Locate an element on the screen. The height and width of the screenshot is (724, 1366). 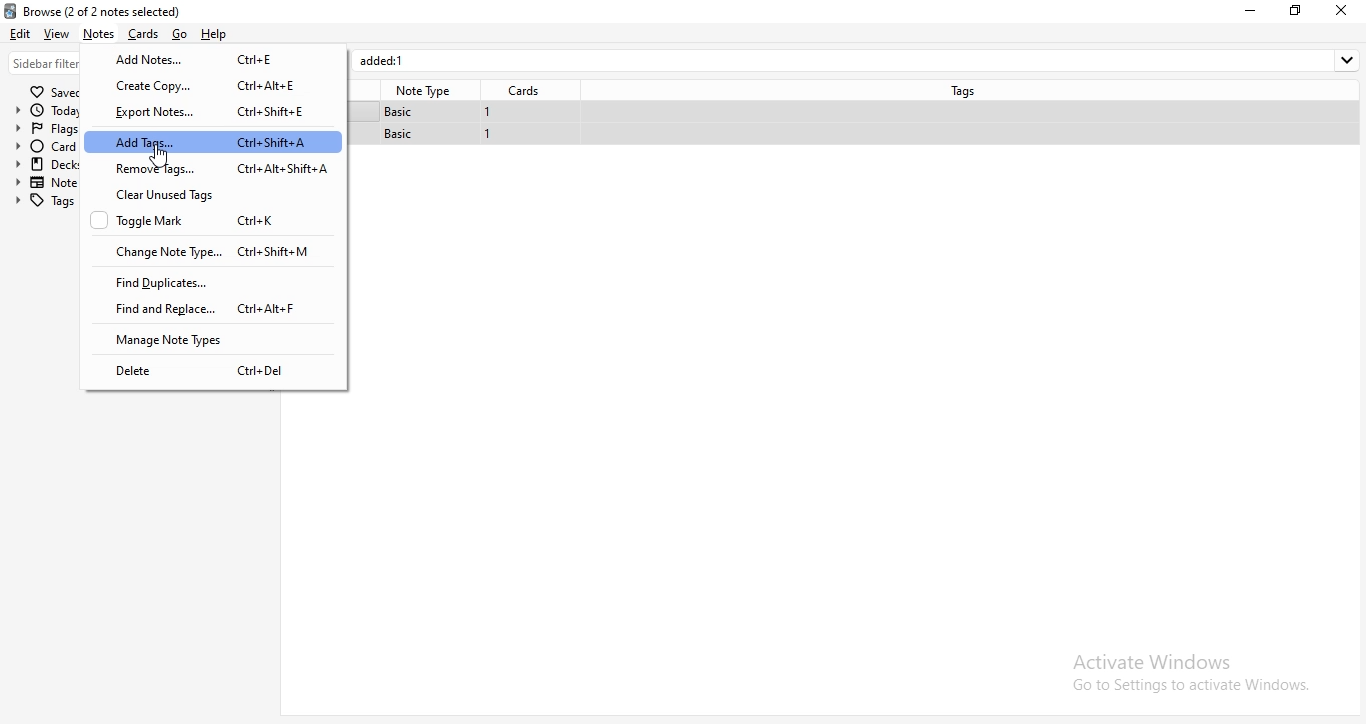
sidebar filter is located at coordinates (49, 62).